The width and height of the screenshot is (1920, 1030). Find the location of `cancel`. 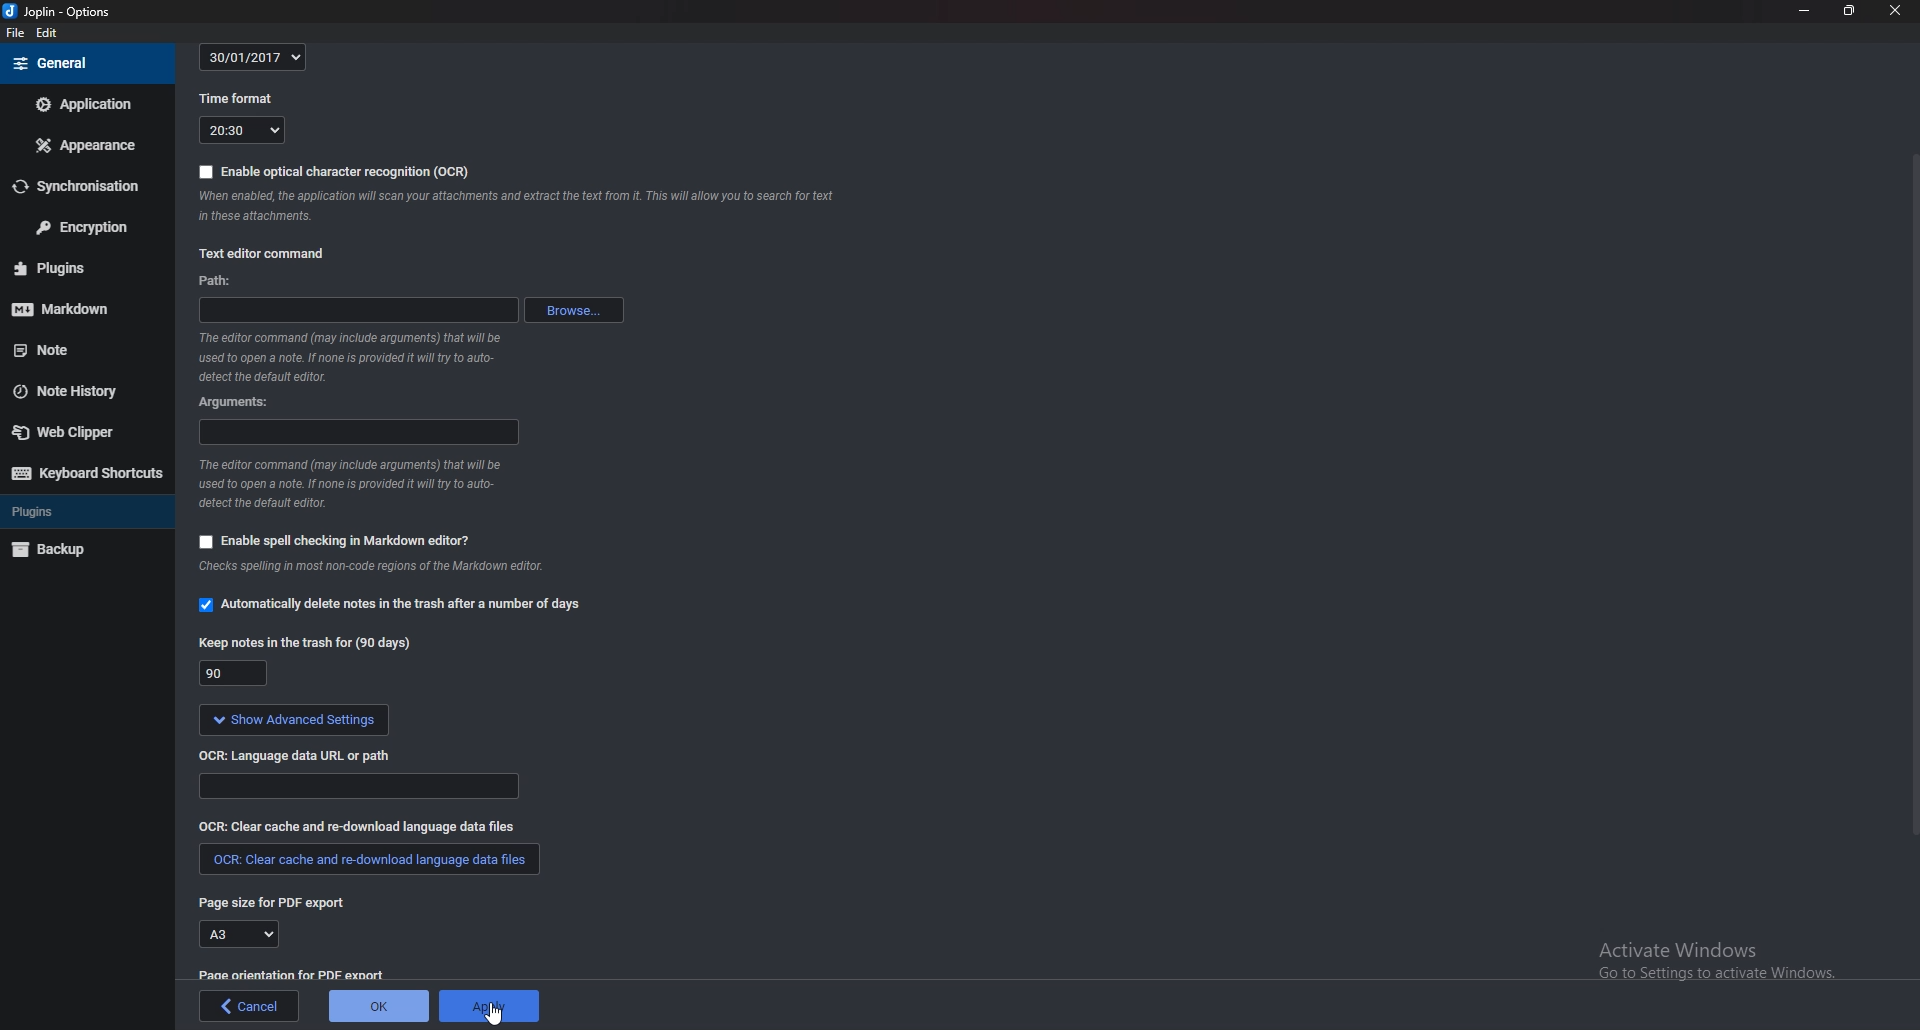

cancel is located at coordinates (250, 1006).